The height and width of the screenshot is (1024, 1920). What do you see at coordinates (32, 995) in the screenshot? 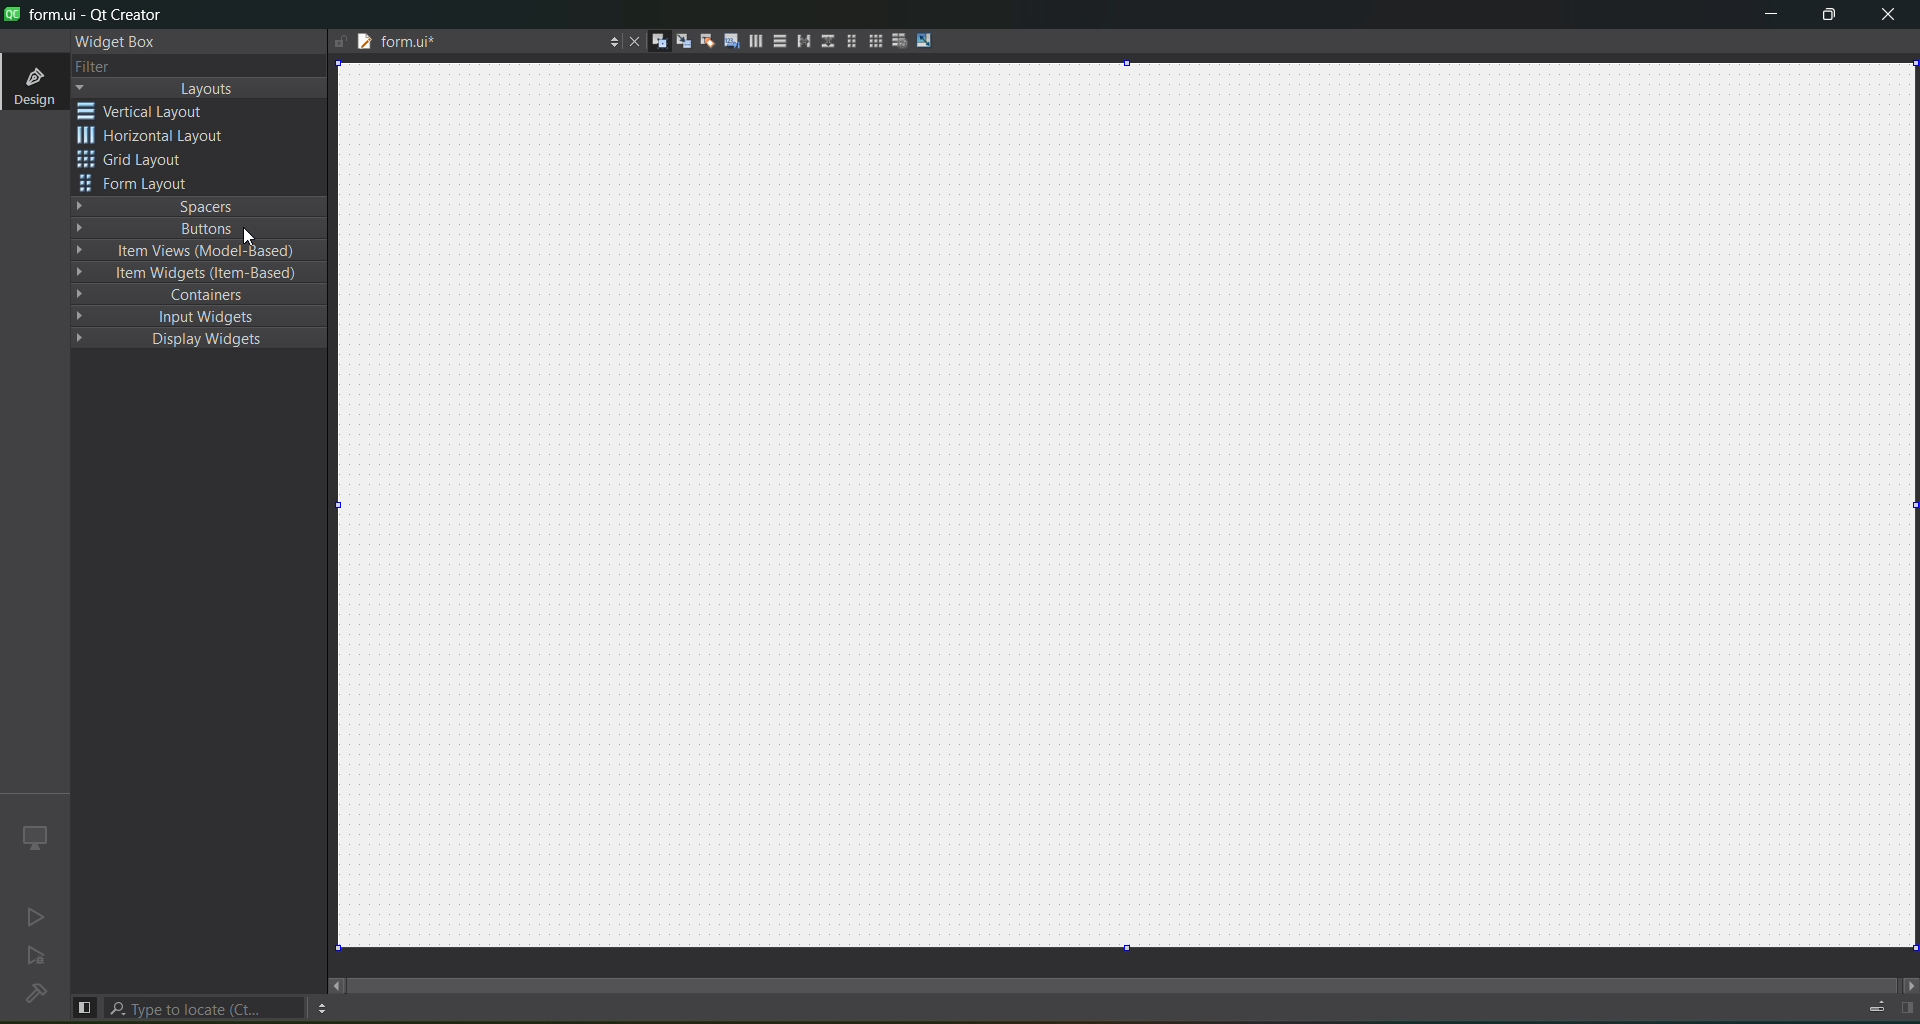
I see `no project loading` at bounding box center [32, 995].